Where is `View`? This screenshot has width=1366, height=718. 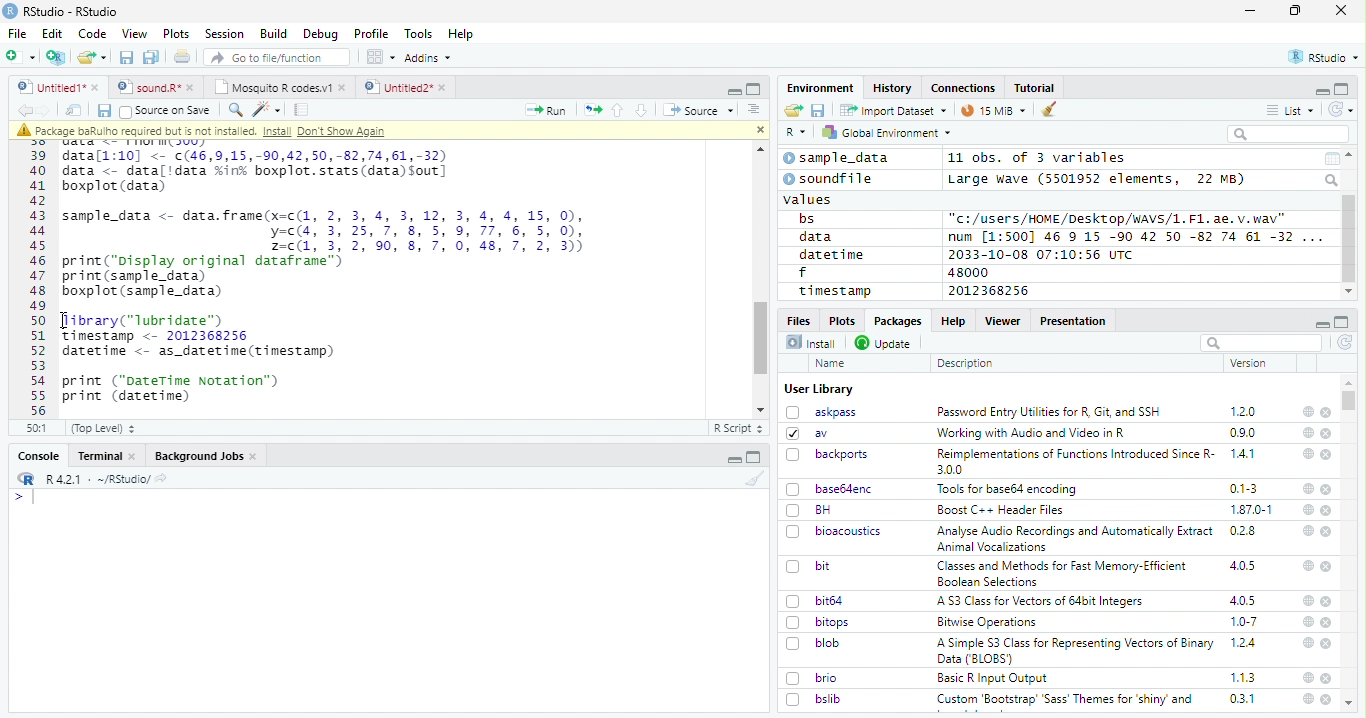 View is located at coordinates (135, 34).